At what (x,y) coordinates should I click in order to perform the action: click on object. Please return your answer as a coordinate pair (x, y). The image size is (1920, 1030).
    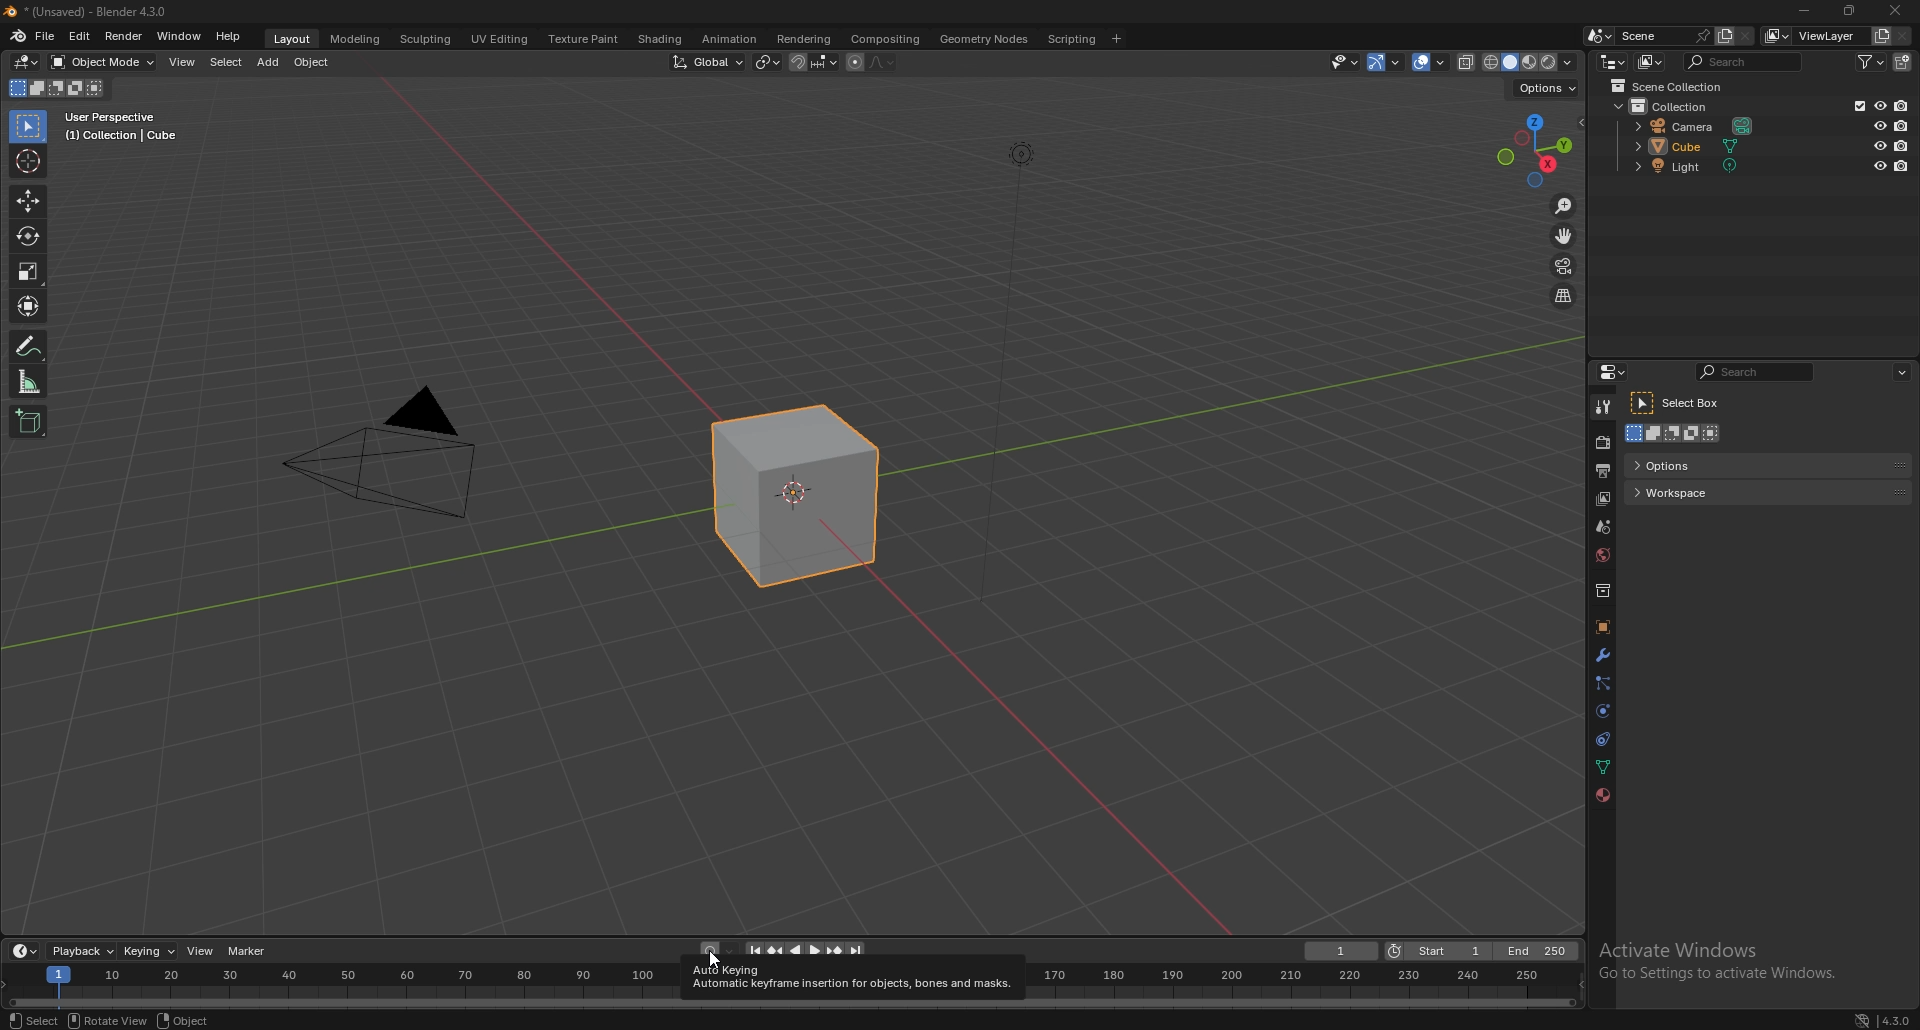
    Looking at the image, I should click on (313, 63).